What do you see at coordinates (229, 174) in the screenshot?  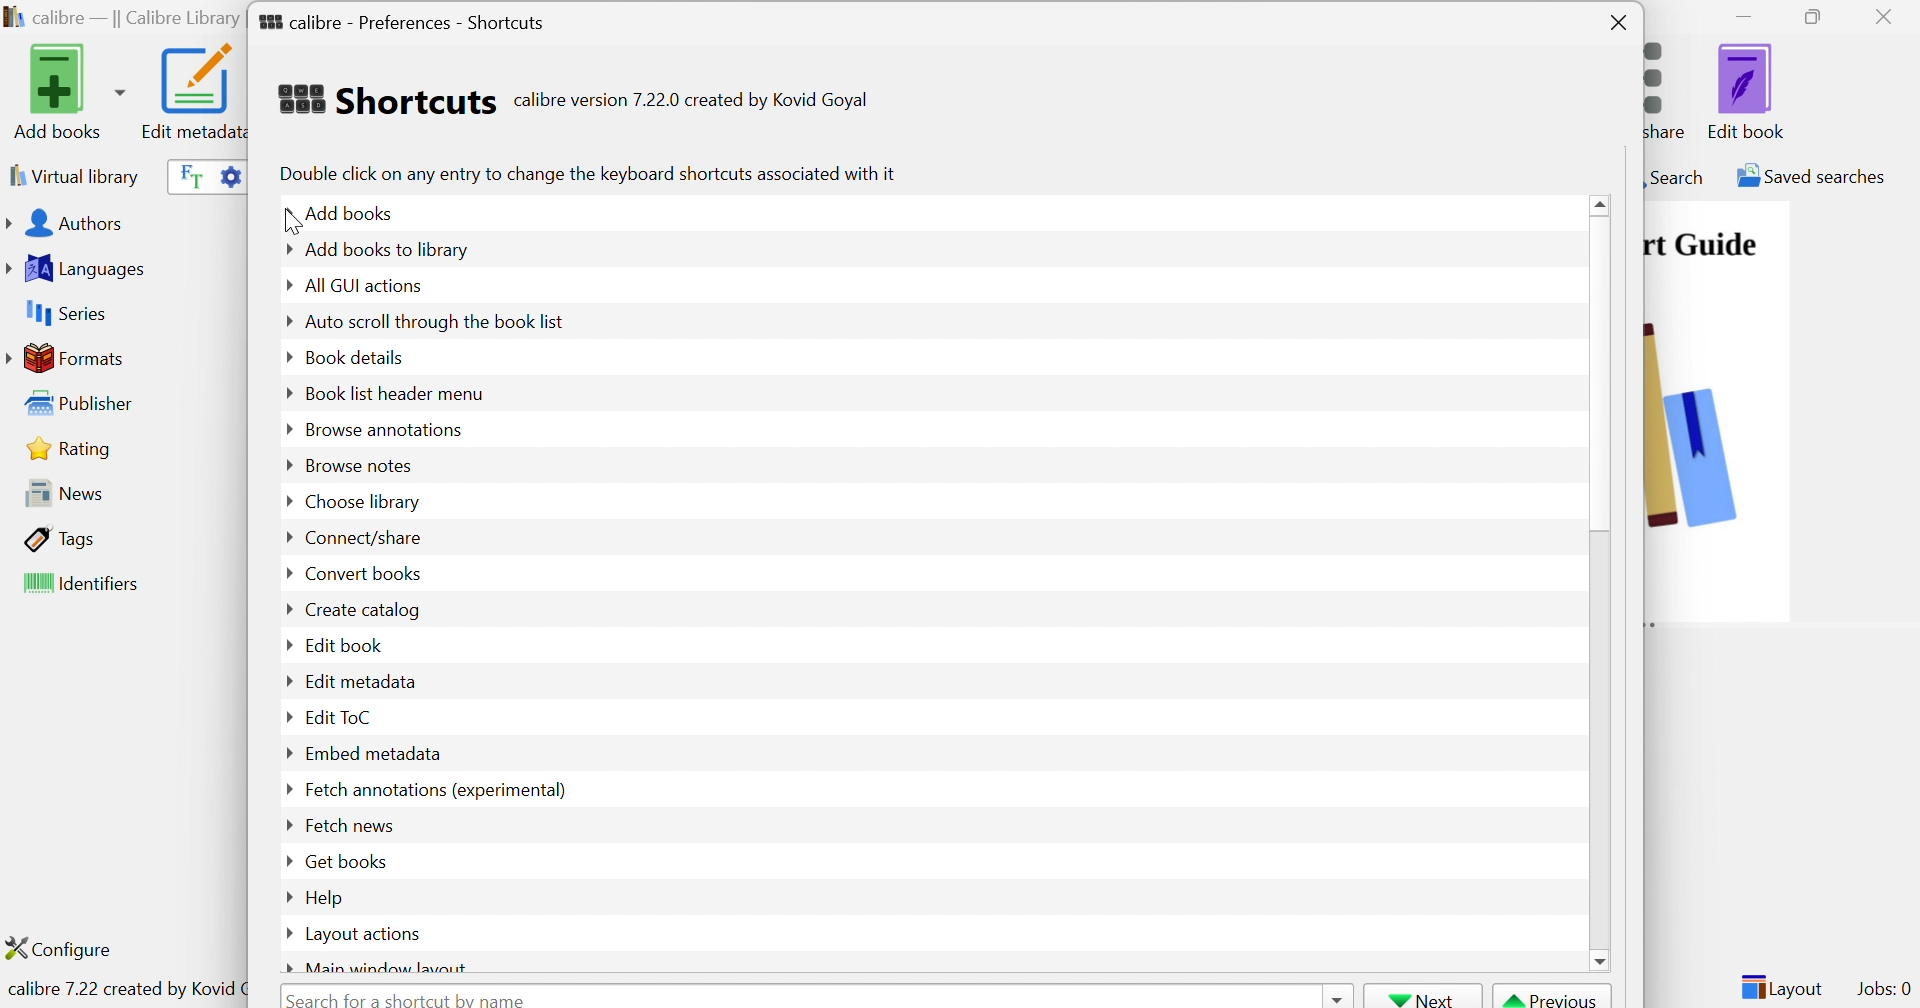 I see `Advanced search` at bounding box center [229, 174].